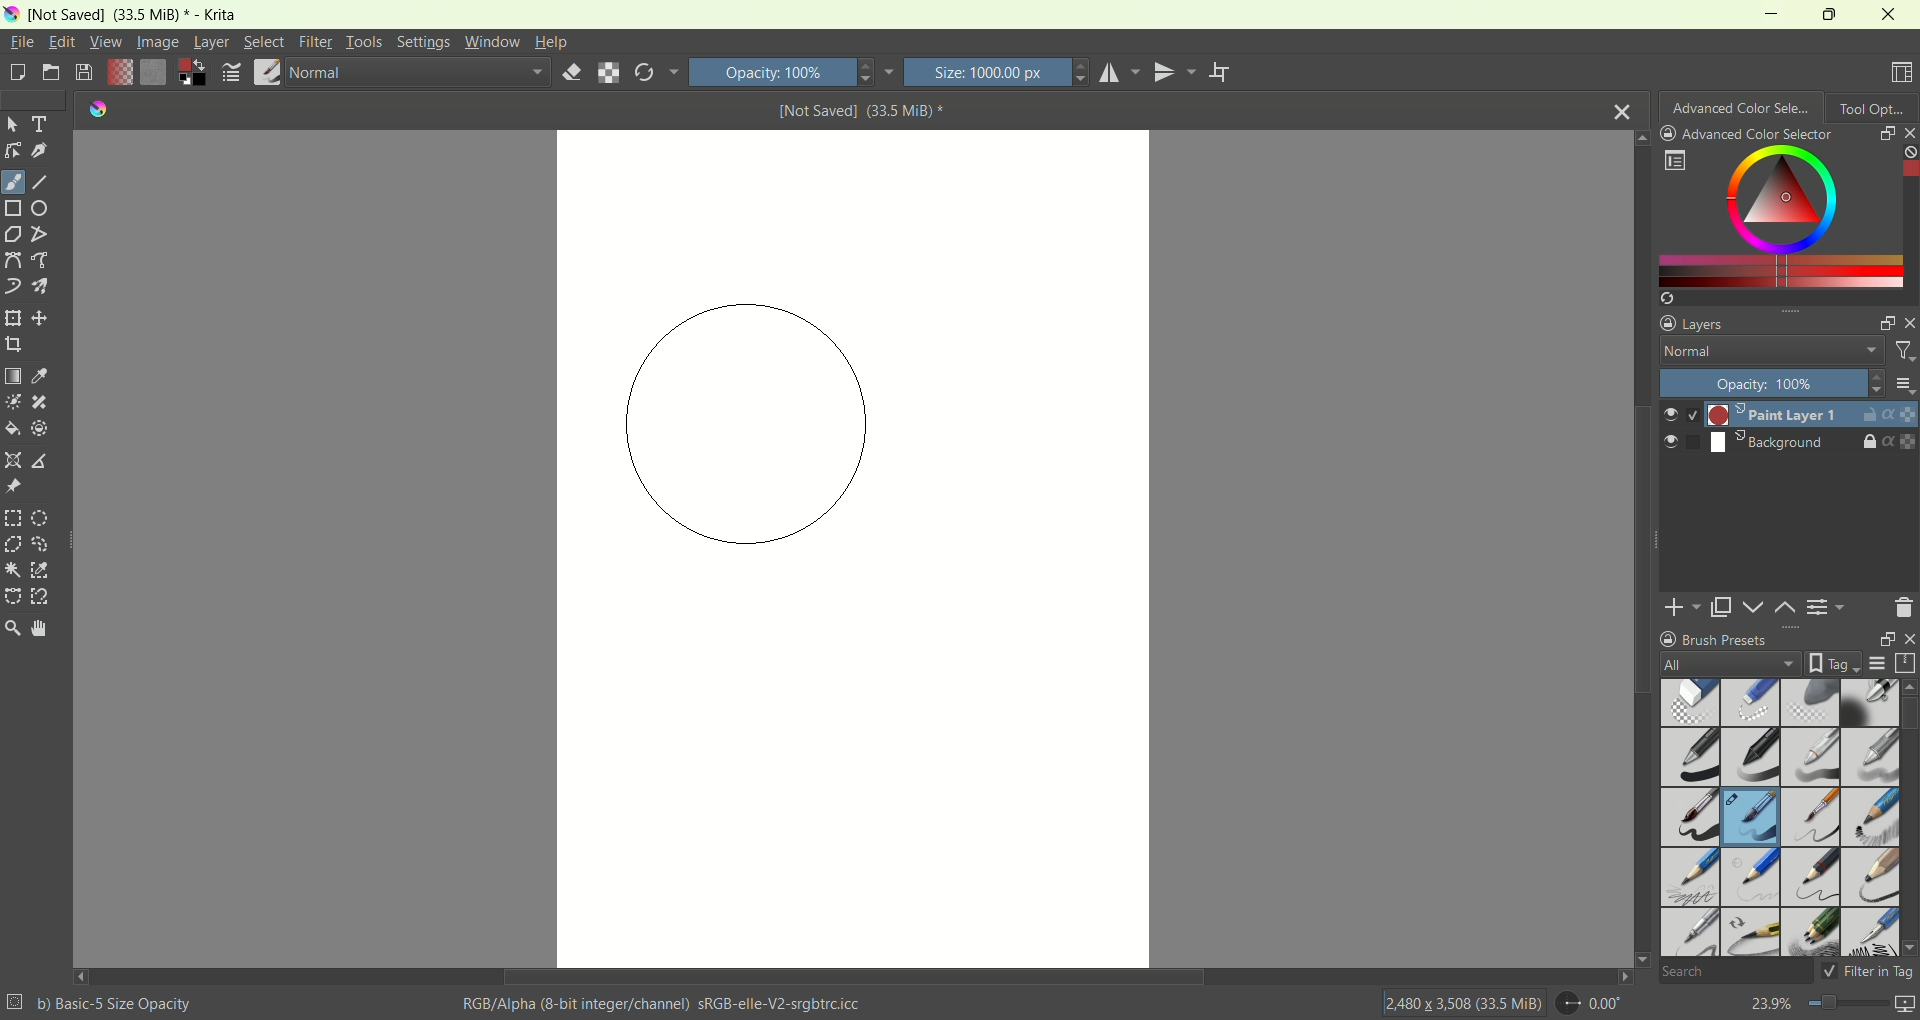 The width and height of the screenshot is (1920, 1020). I want to click on reference images, so click(12, 487).